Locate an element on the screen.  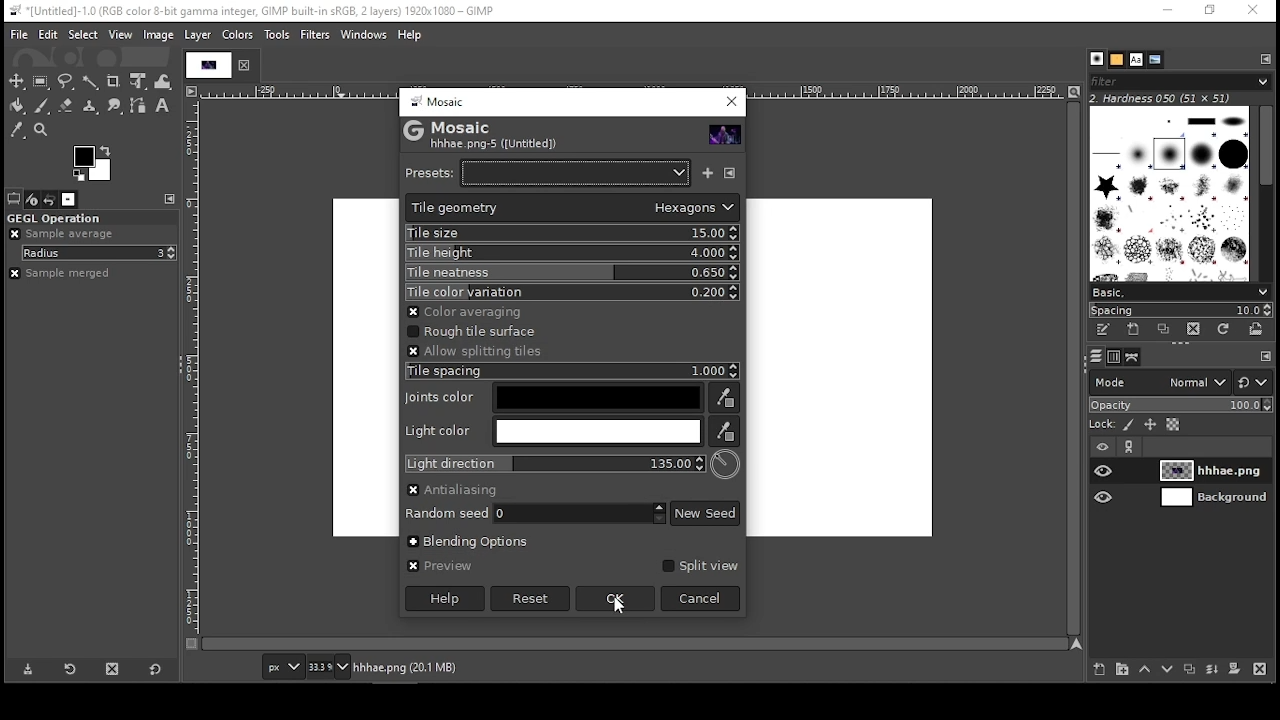
allow splitting tiles is located at coordinates (489, 350).